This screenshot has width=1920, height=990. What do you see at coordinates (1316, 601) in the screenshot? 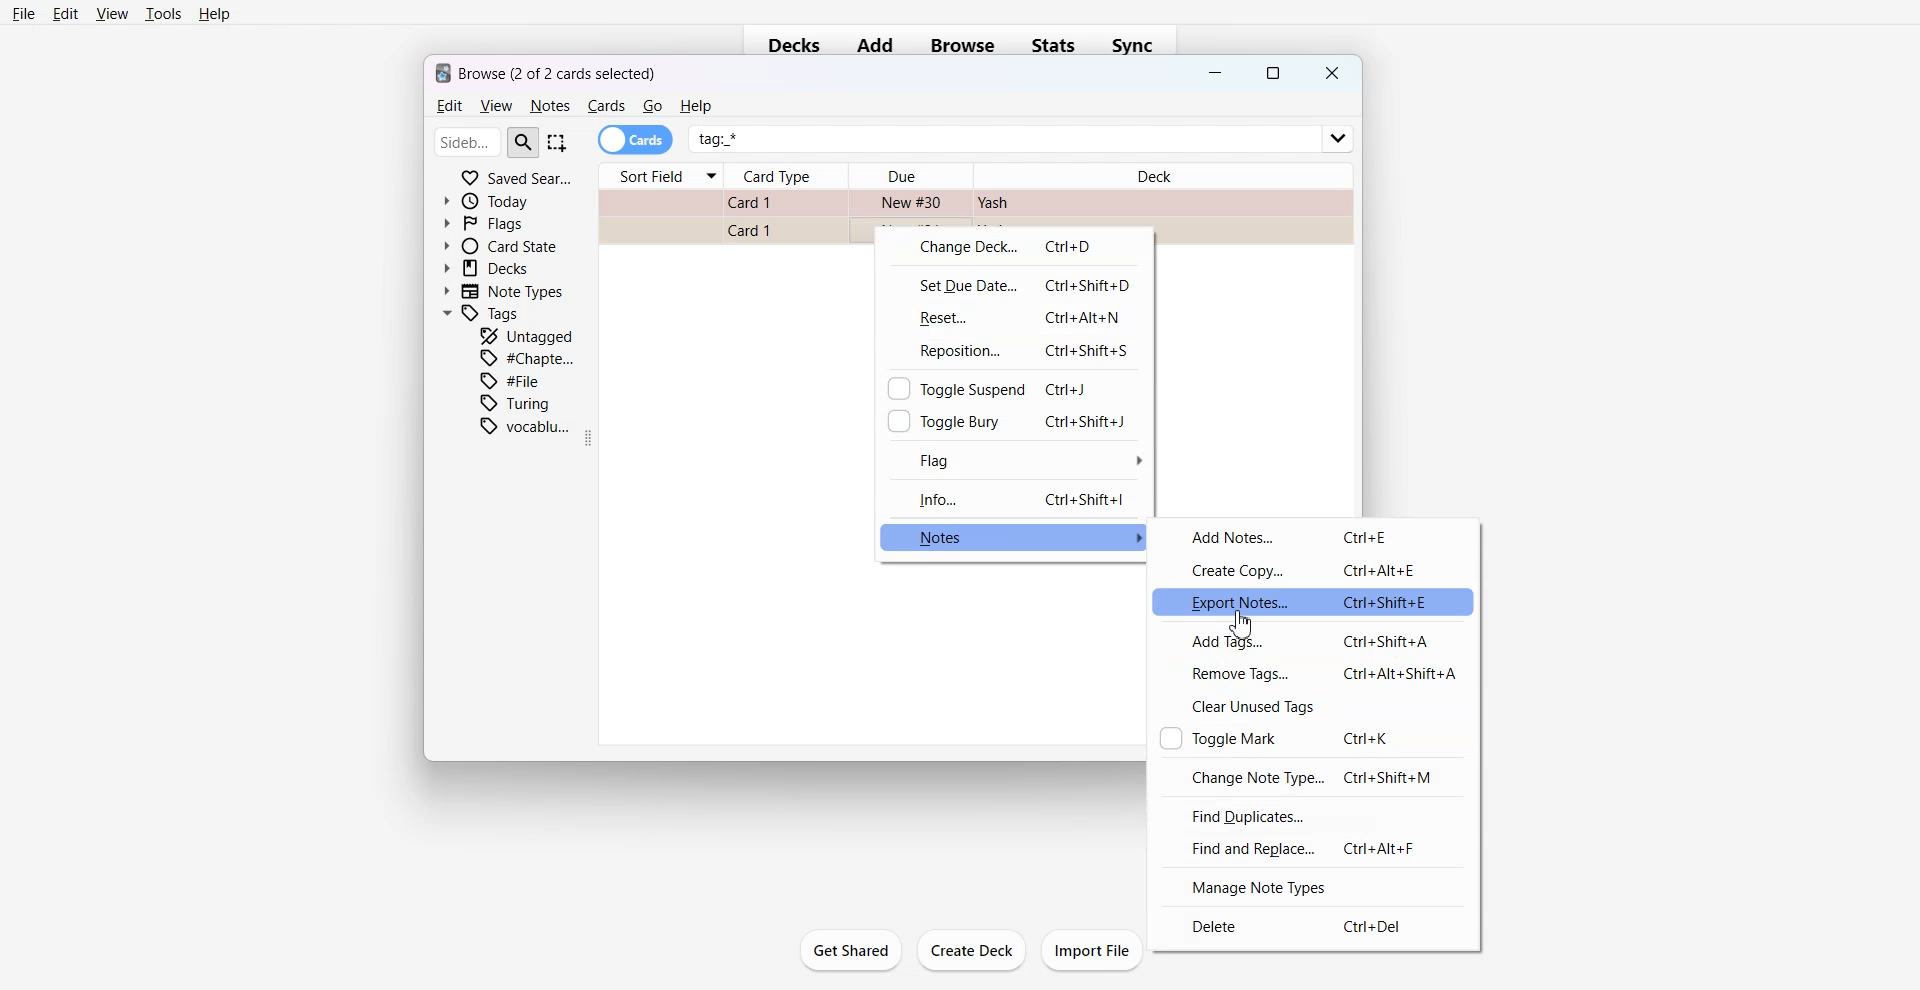
I see `Export Notes` at bounding box center [1316, 601].